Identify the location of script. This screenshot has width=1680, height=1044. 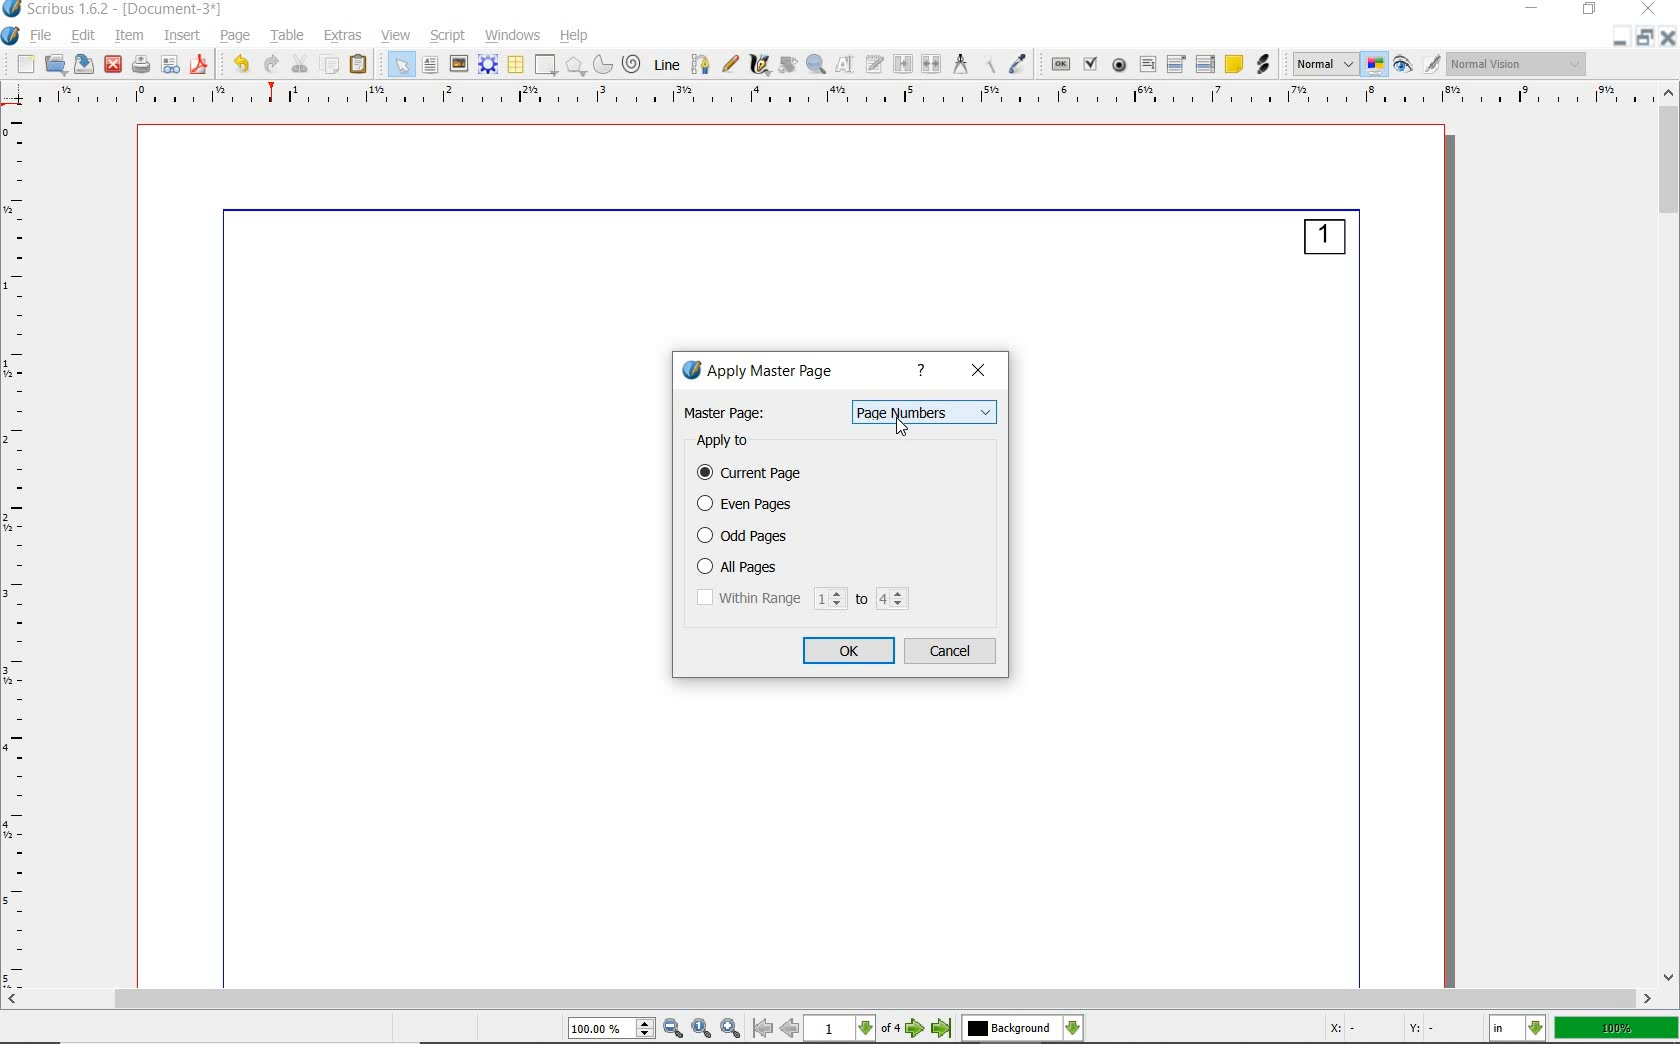
(446, 37).